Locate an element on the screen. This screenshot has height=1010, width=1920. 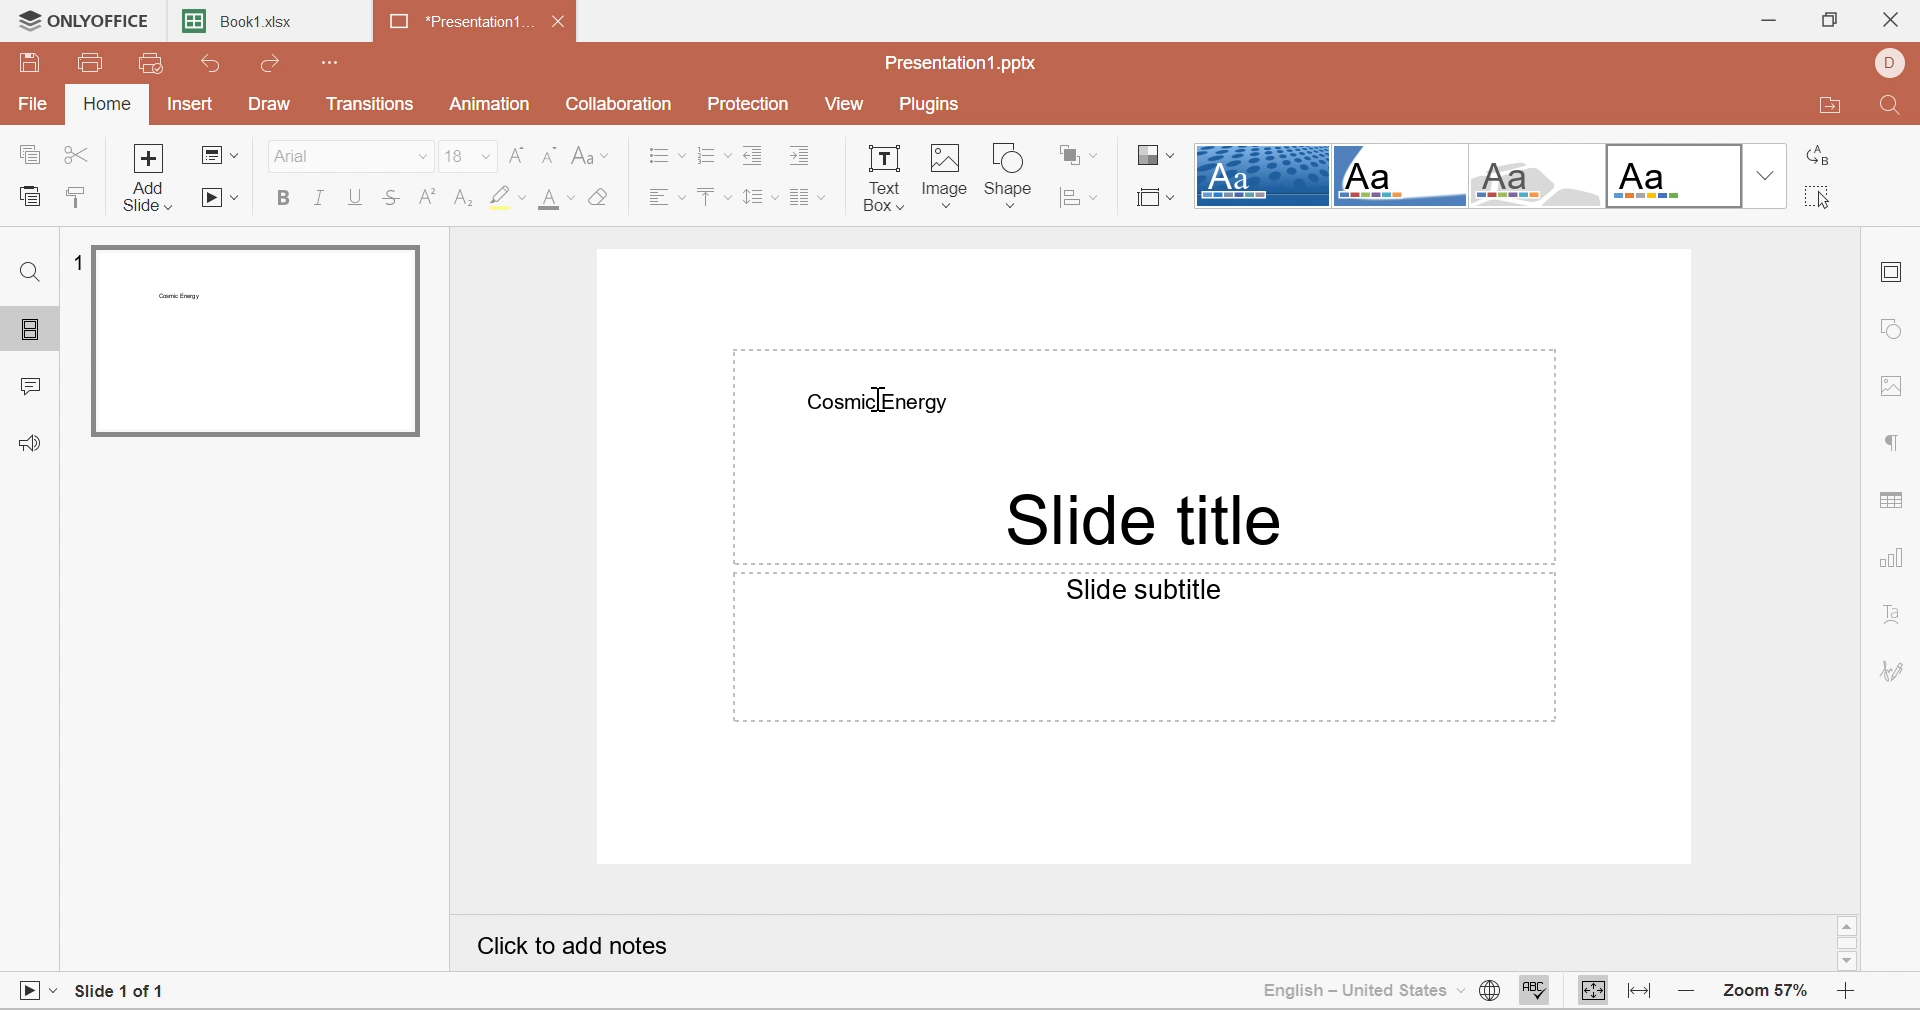
Redo is located at coordinates (278, 66).